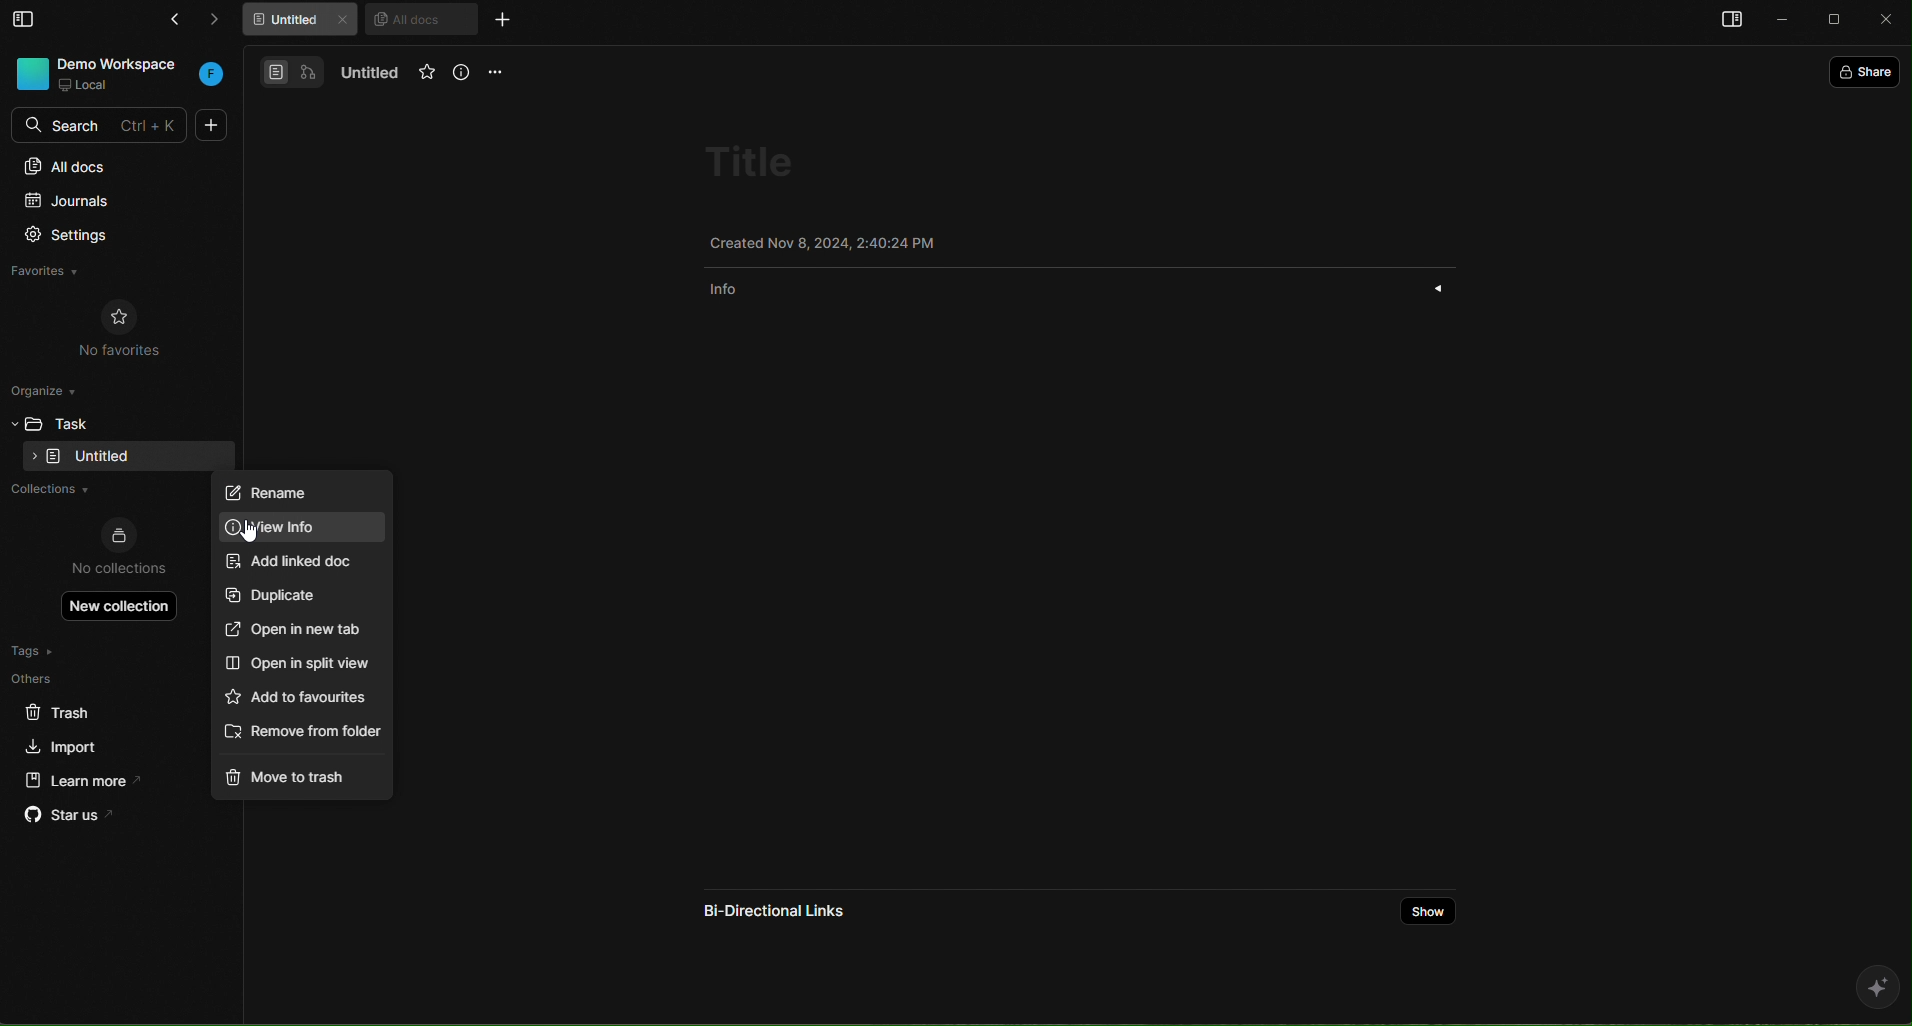  I want to click on New info, so click(297, 531).